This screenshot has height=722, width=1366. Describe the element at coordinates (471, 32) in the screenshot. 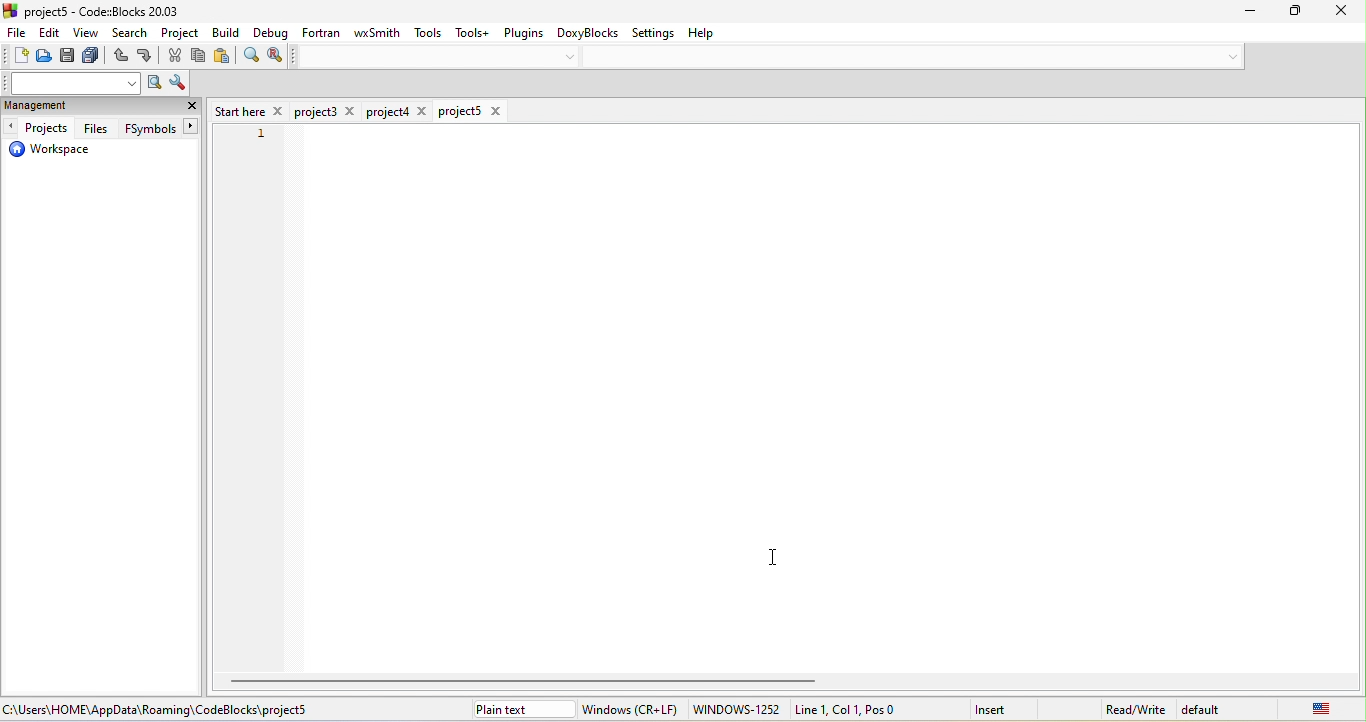

I see `tools+` at that location.